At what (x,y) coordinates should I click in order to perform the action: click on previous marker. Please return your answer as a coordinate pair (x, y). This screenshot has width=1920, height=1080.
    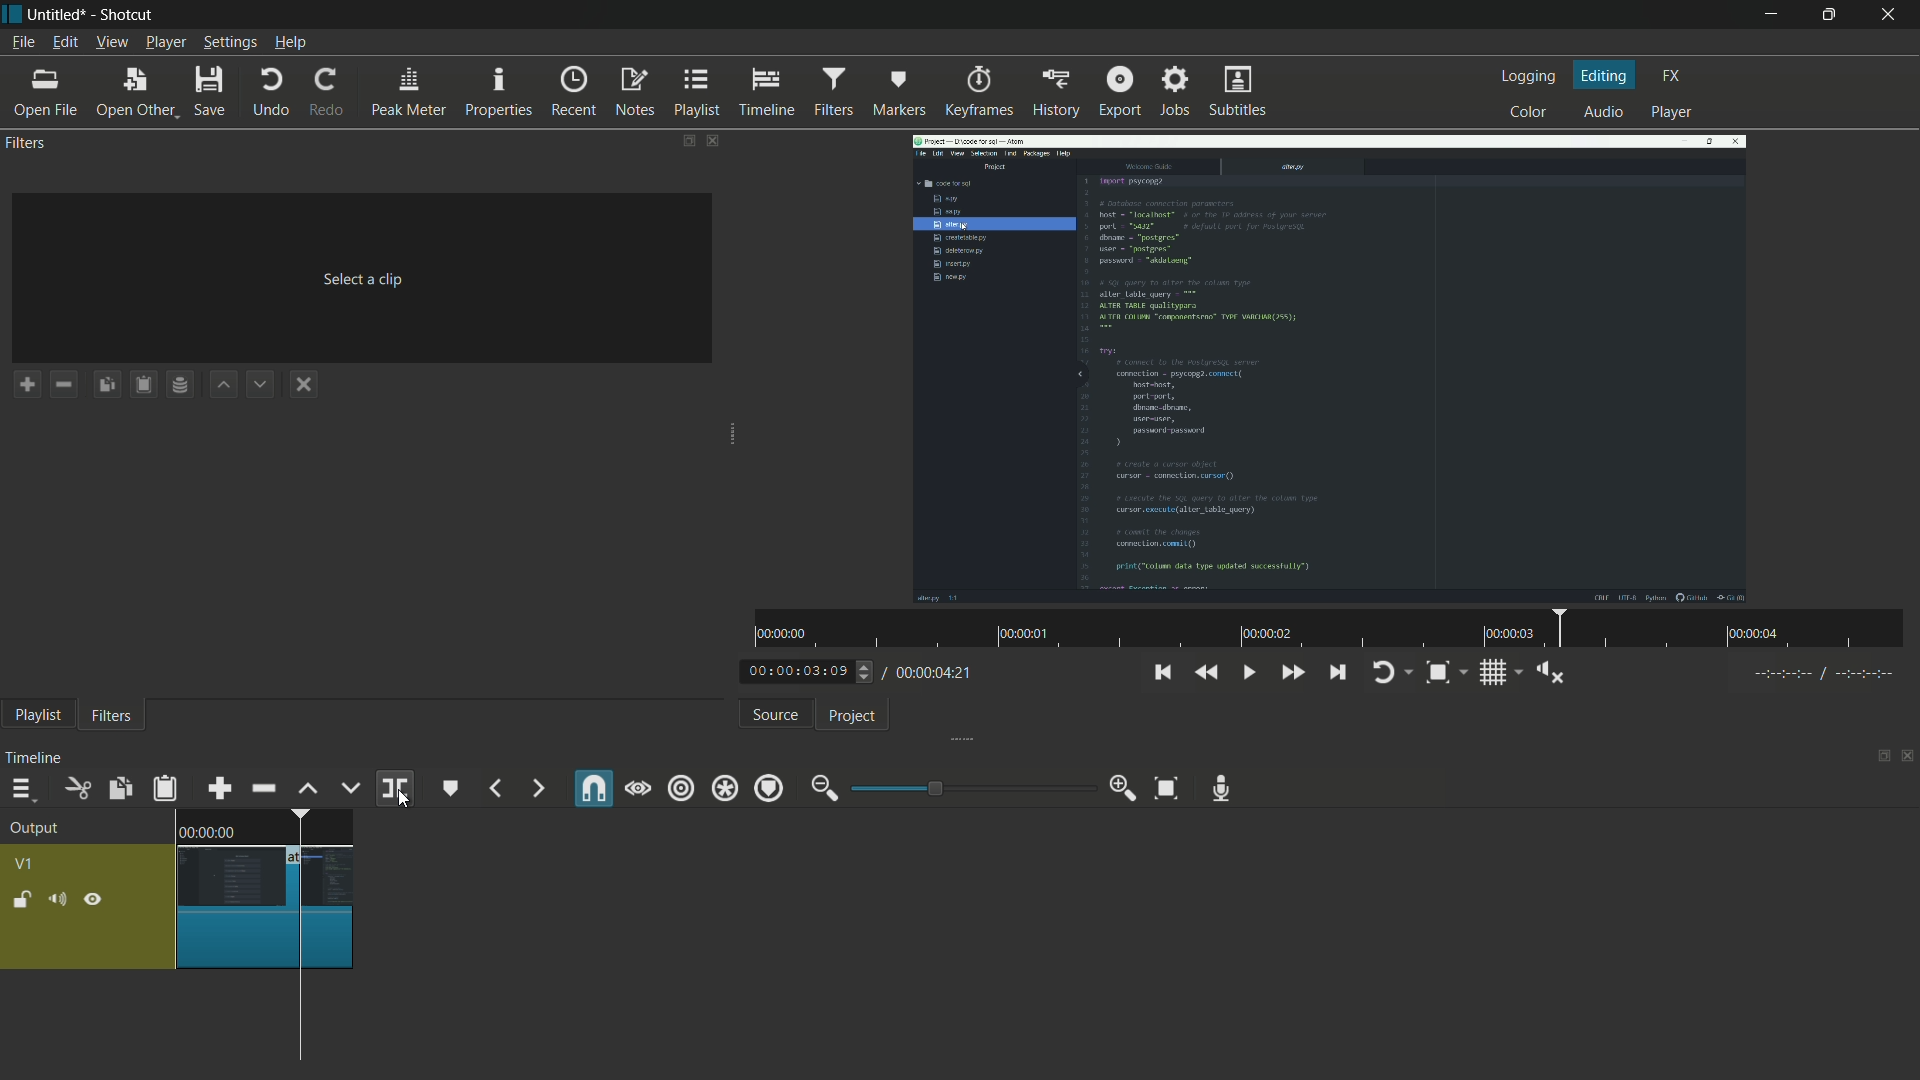
    Looking at the image, I should click on (494, 788).